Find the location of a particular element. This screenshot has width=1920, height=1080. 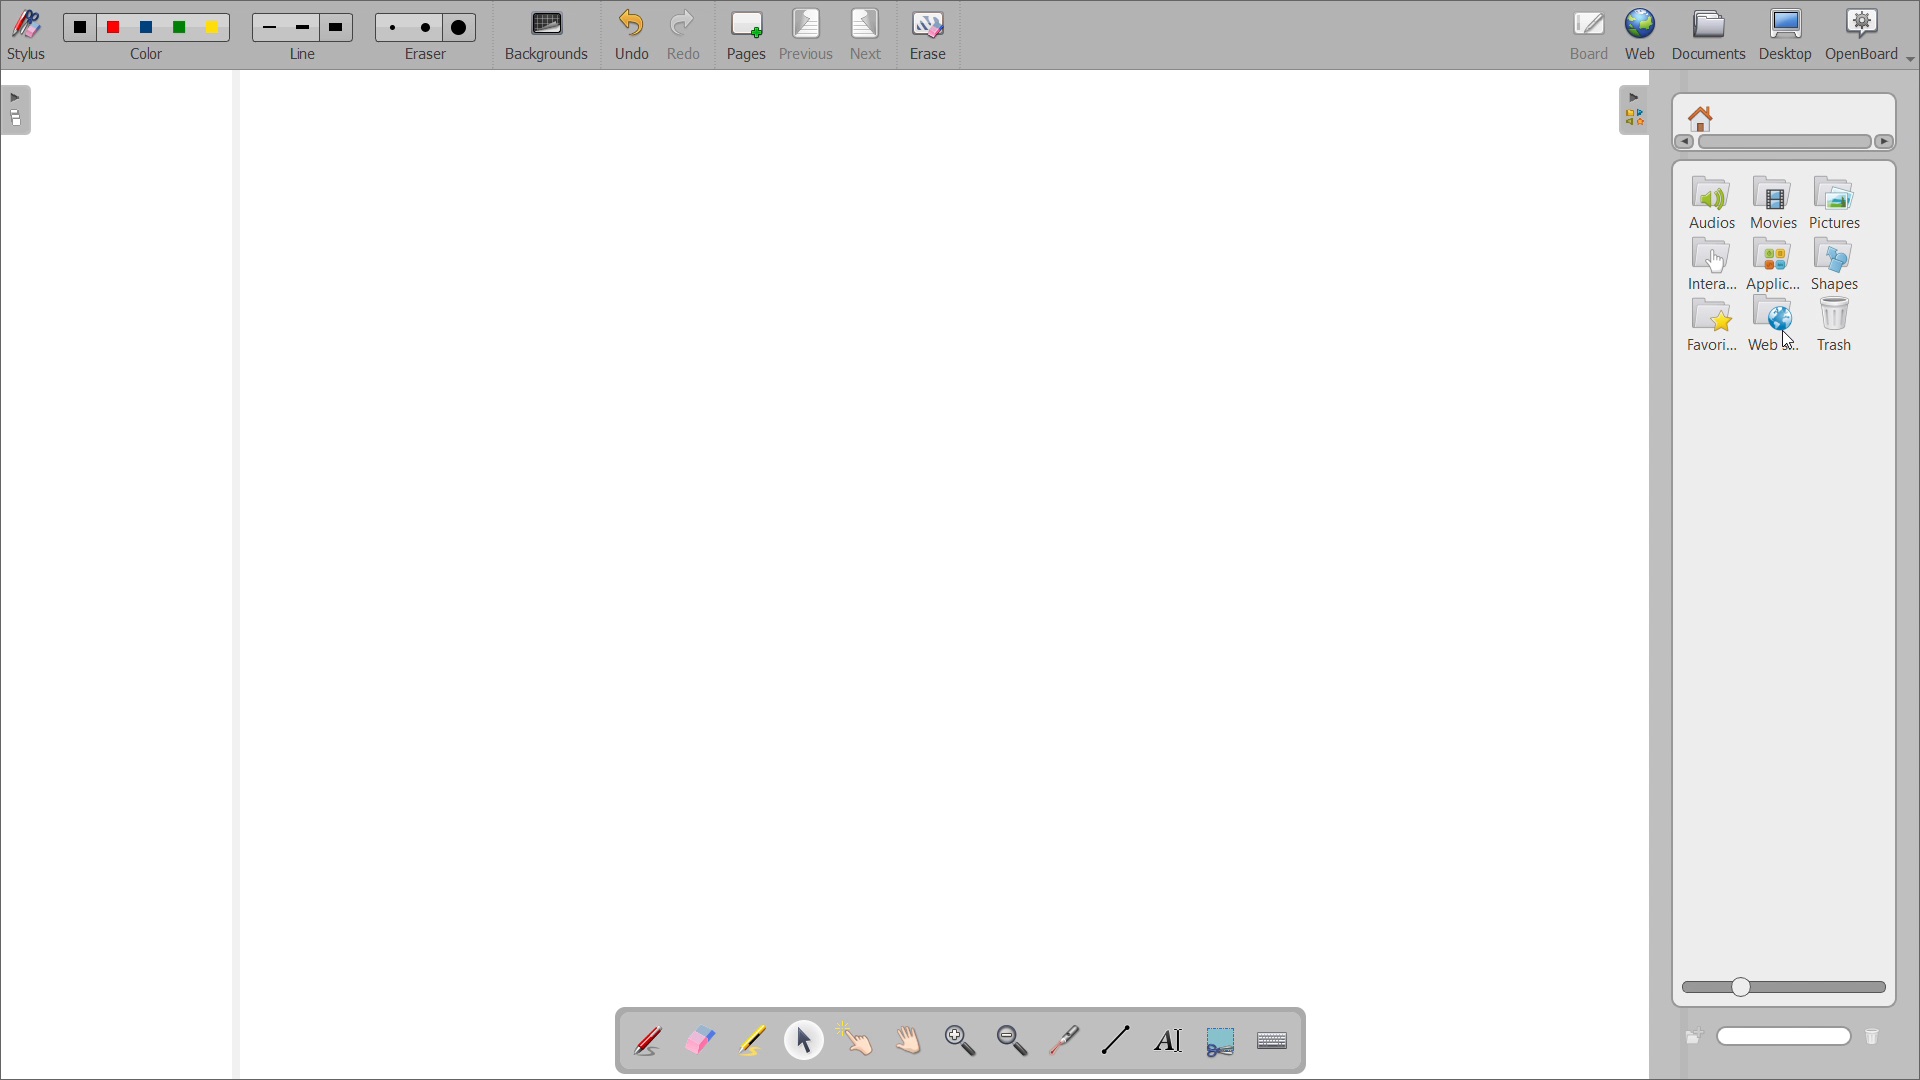

delete is located at coordinates (1881, 1034).